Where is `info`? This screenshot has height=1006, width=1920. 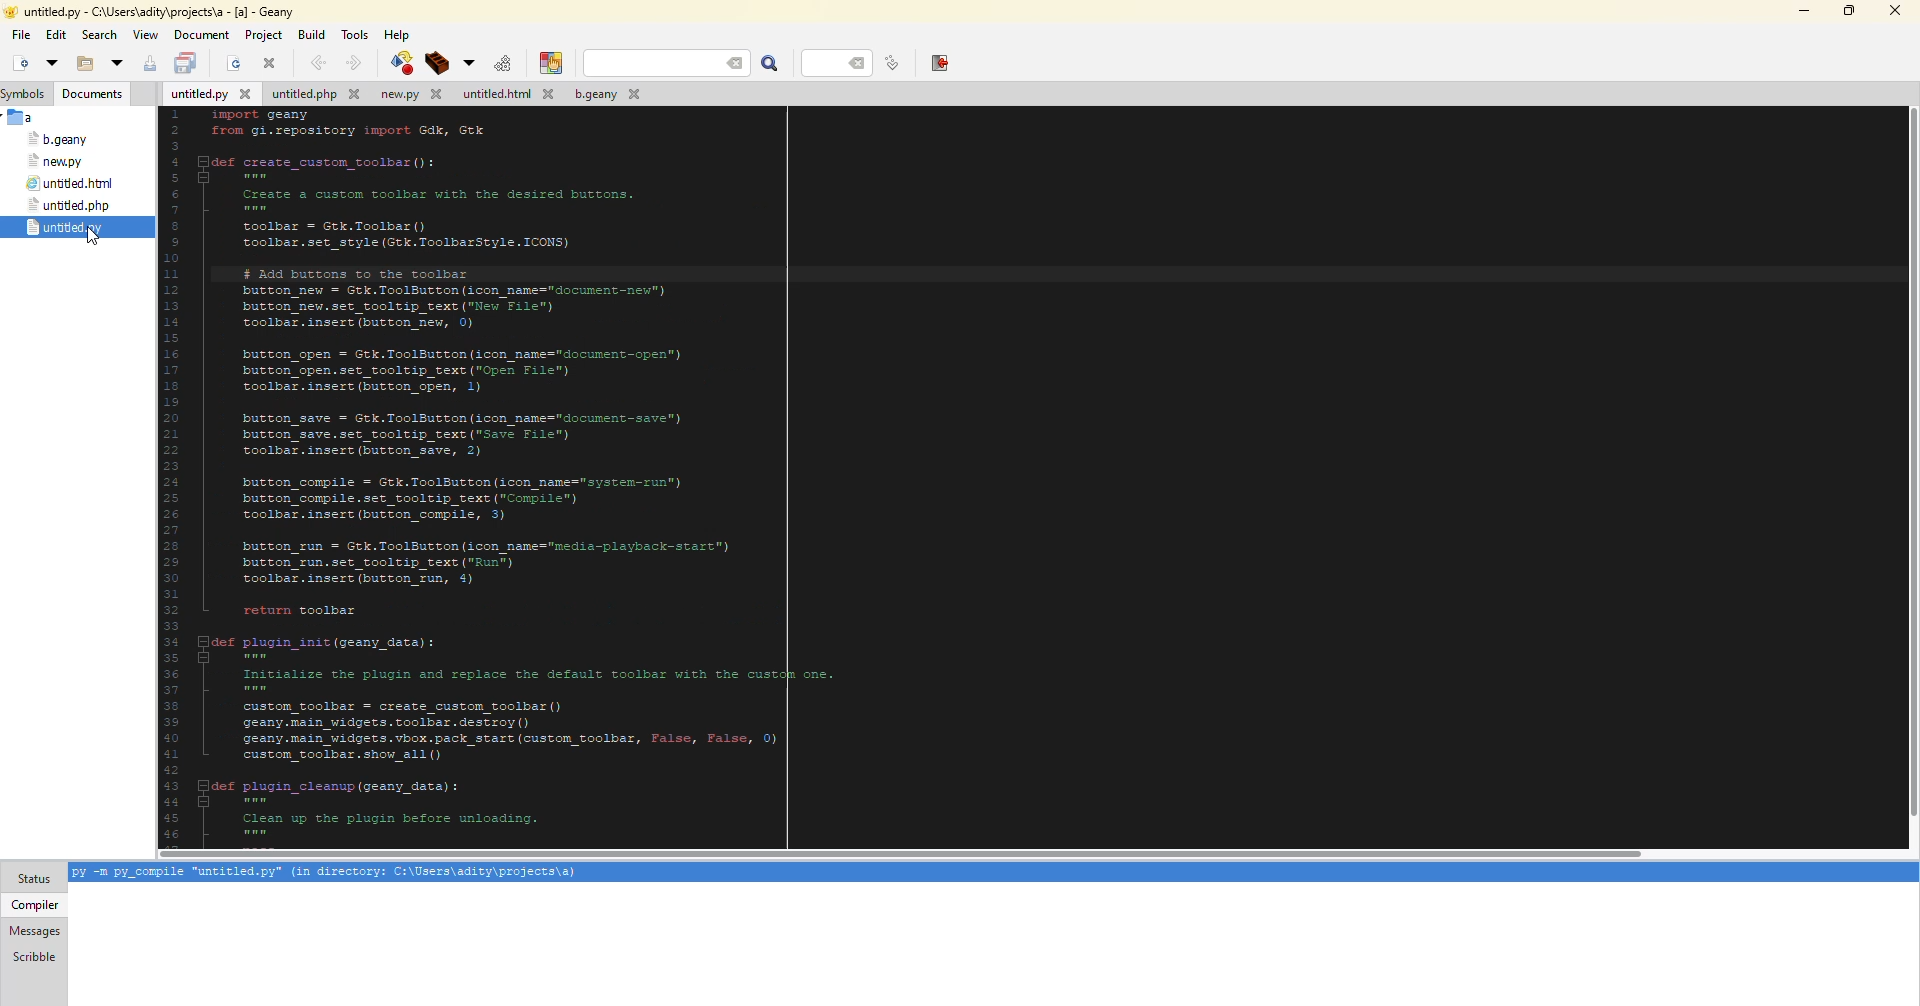 info is located at coordinates (324, 873).